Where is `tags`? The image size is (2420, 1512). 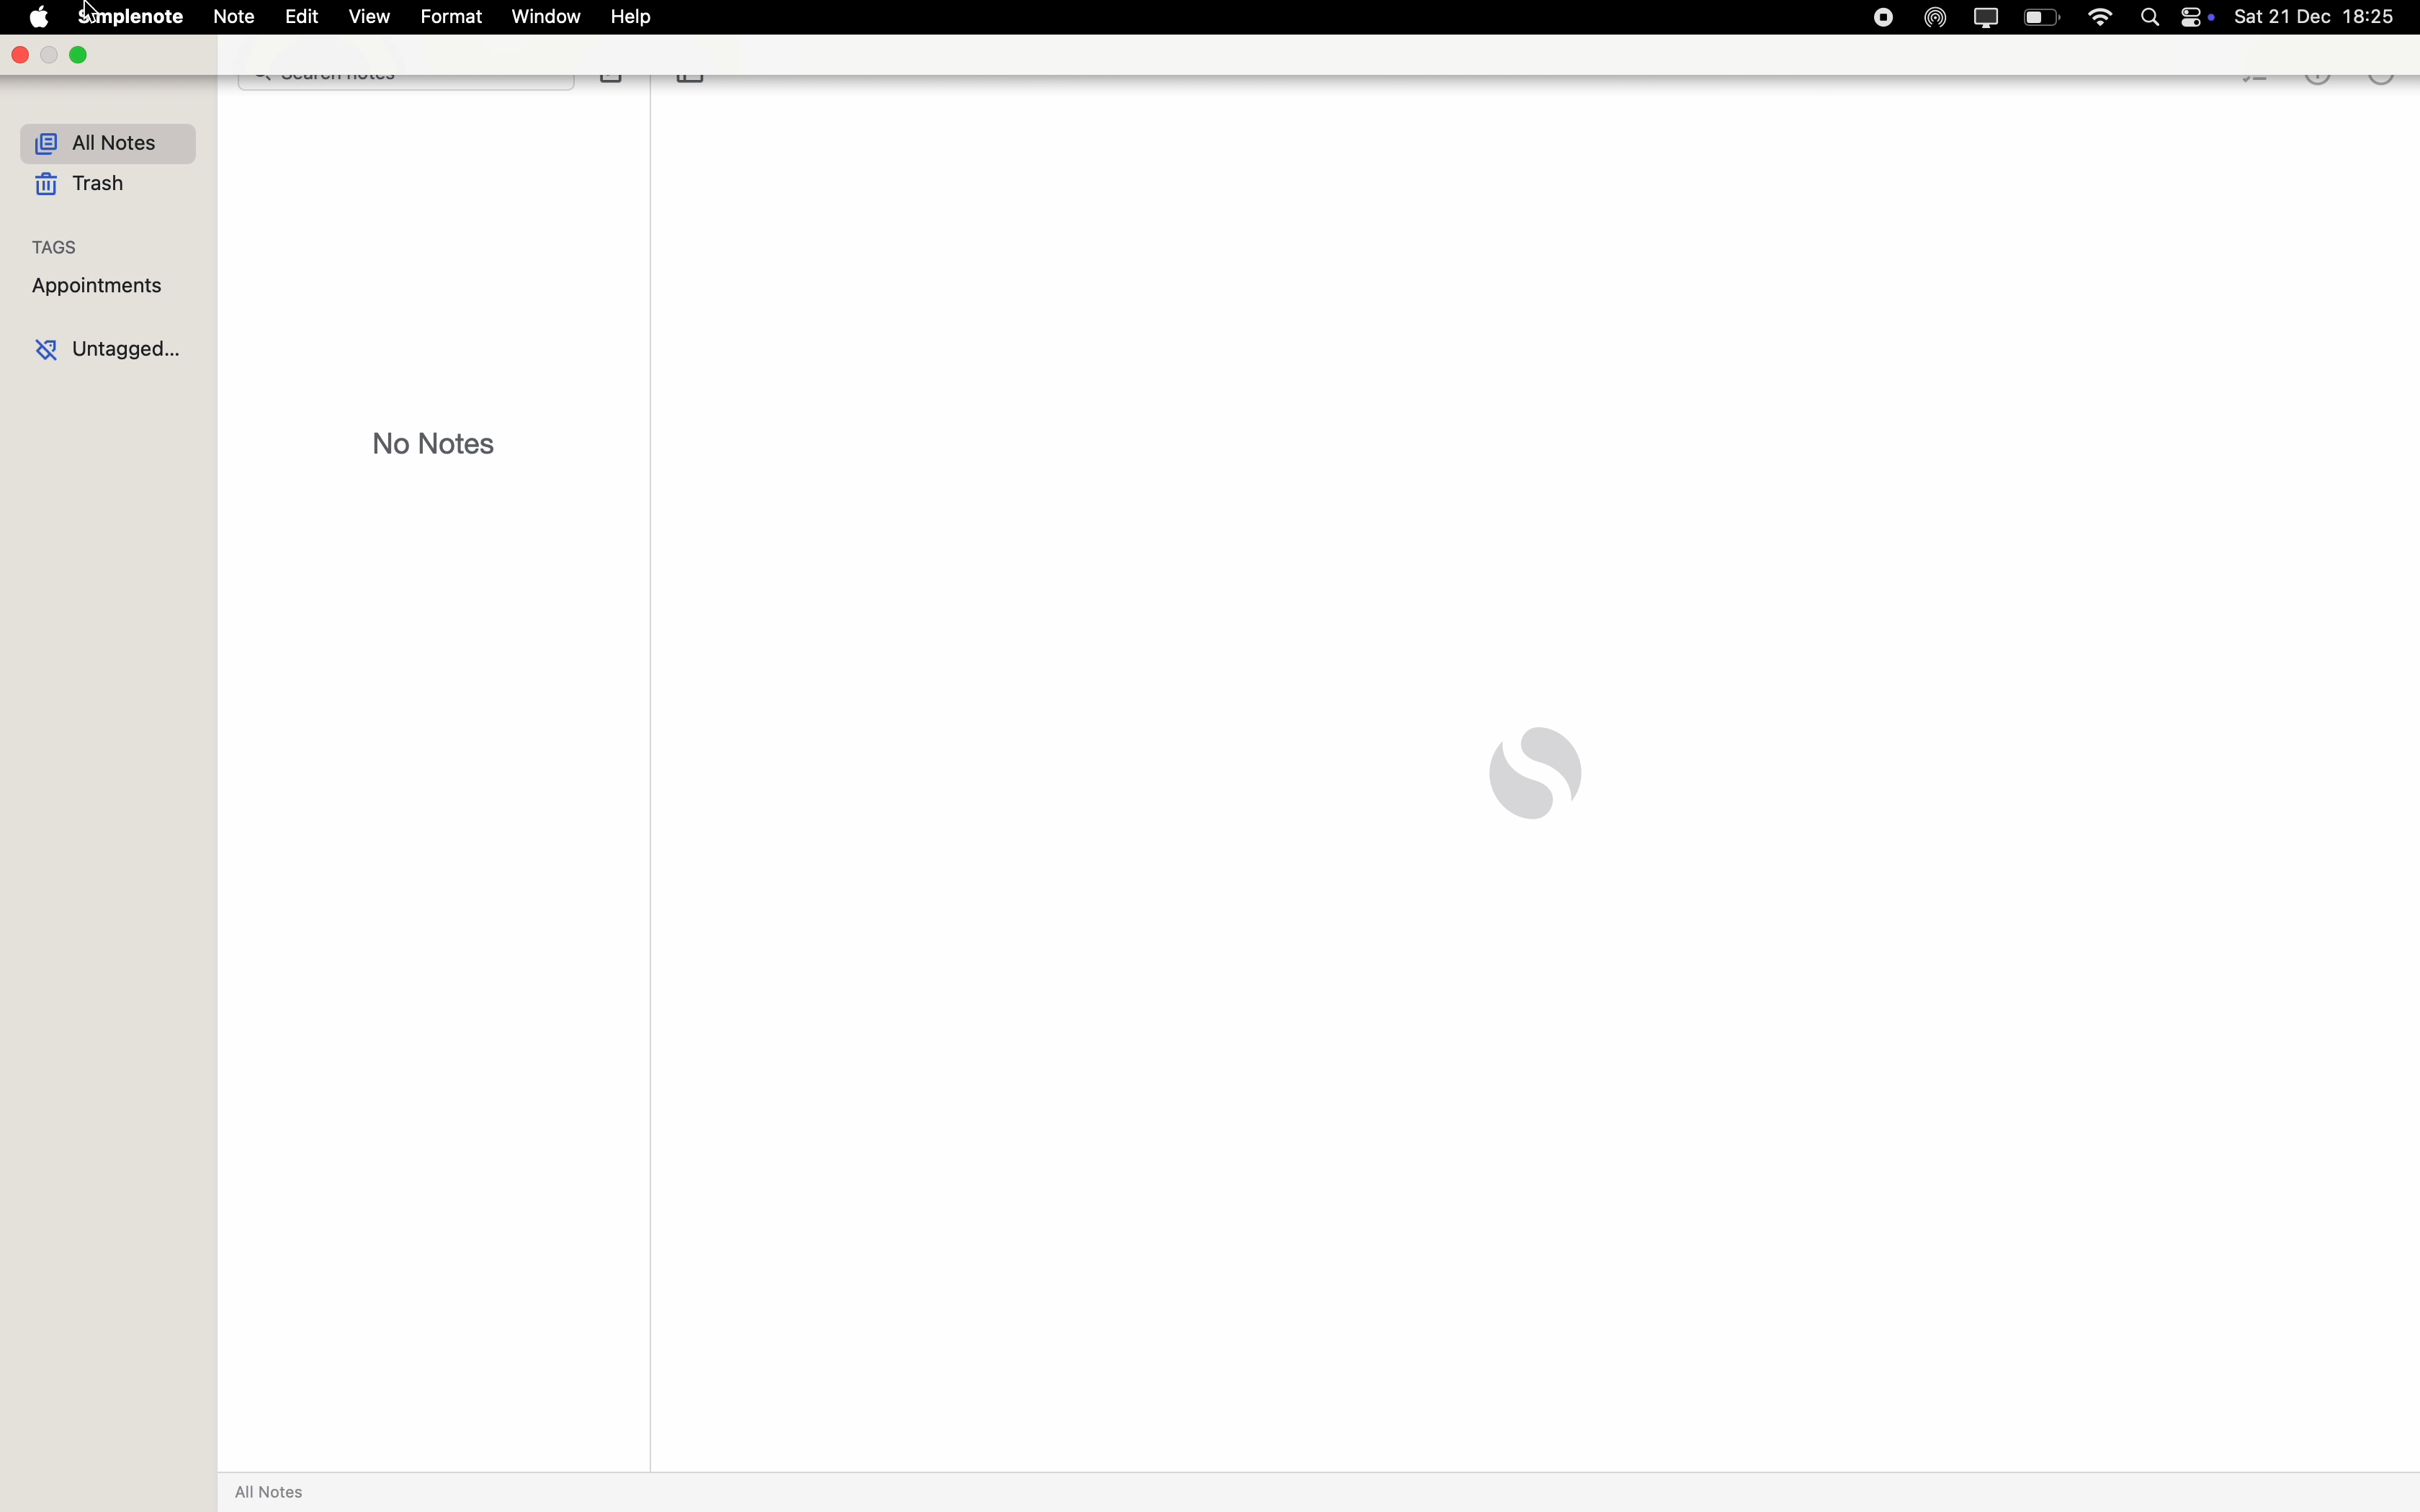 tags is located at coordinates (54, 247).